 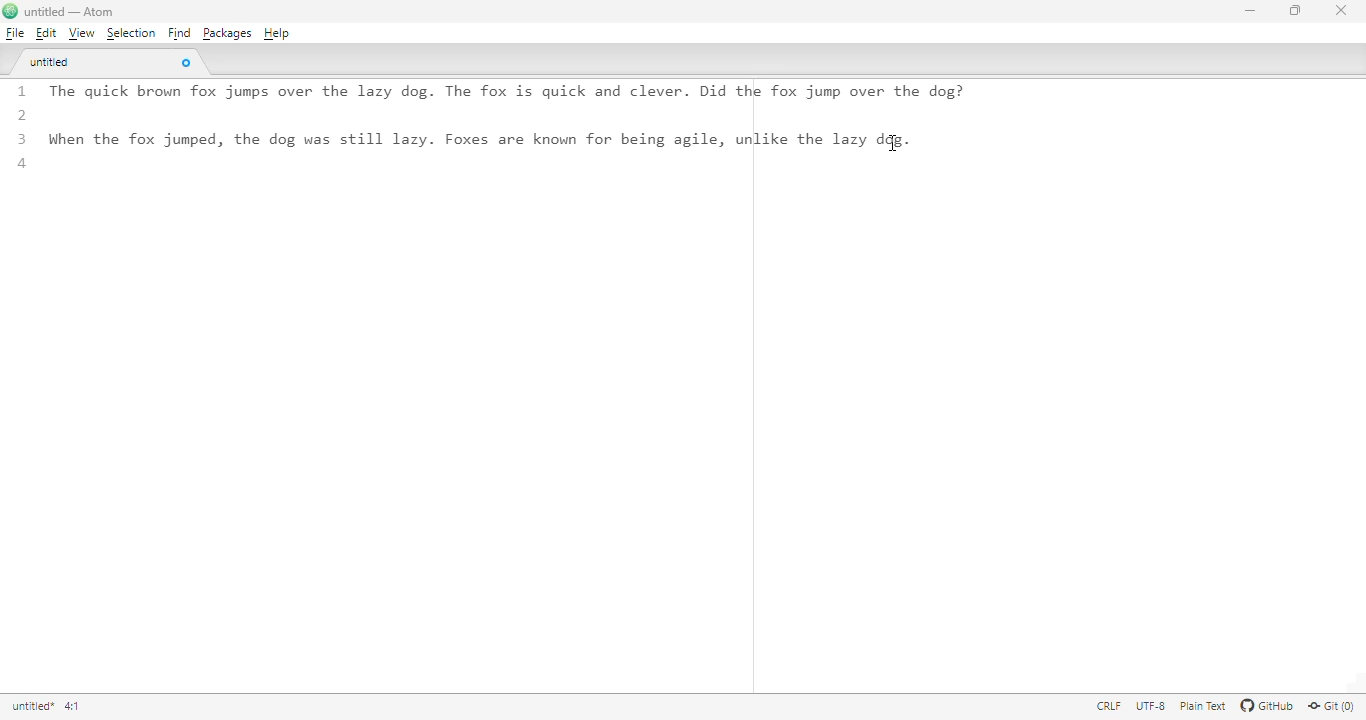 I want to click on maximize, so click(x=1295, y=11).